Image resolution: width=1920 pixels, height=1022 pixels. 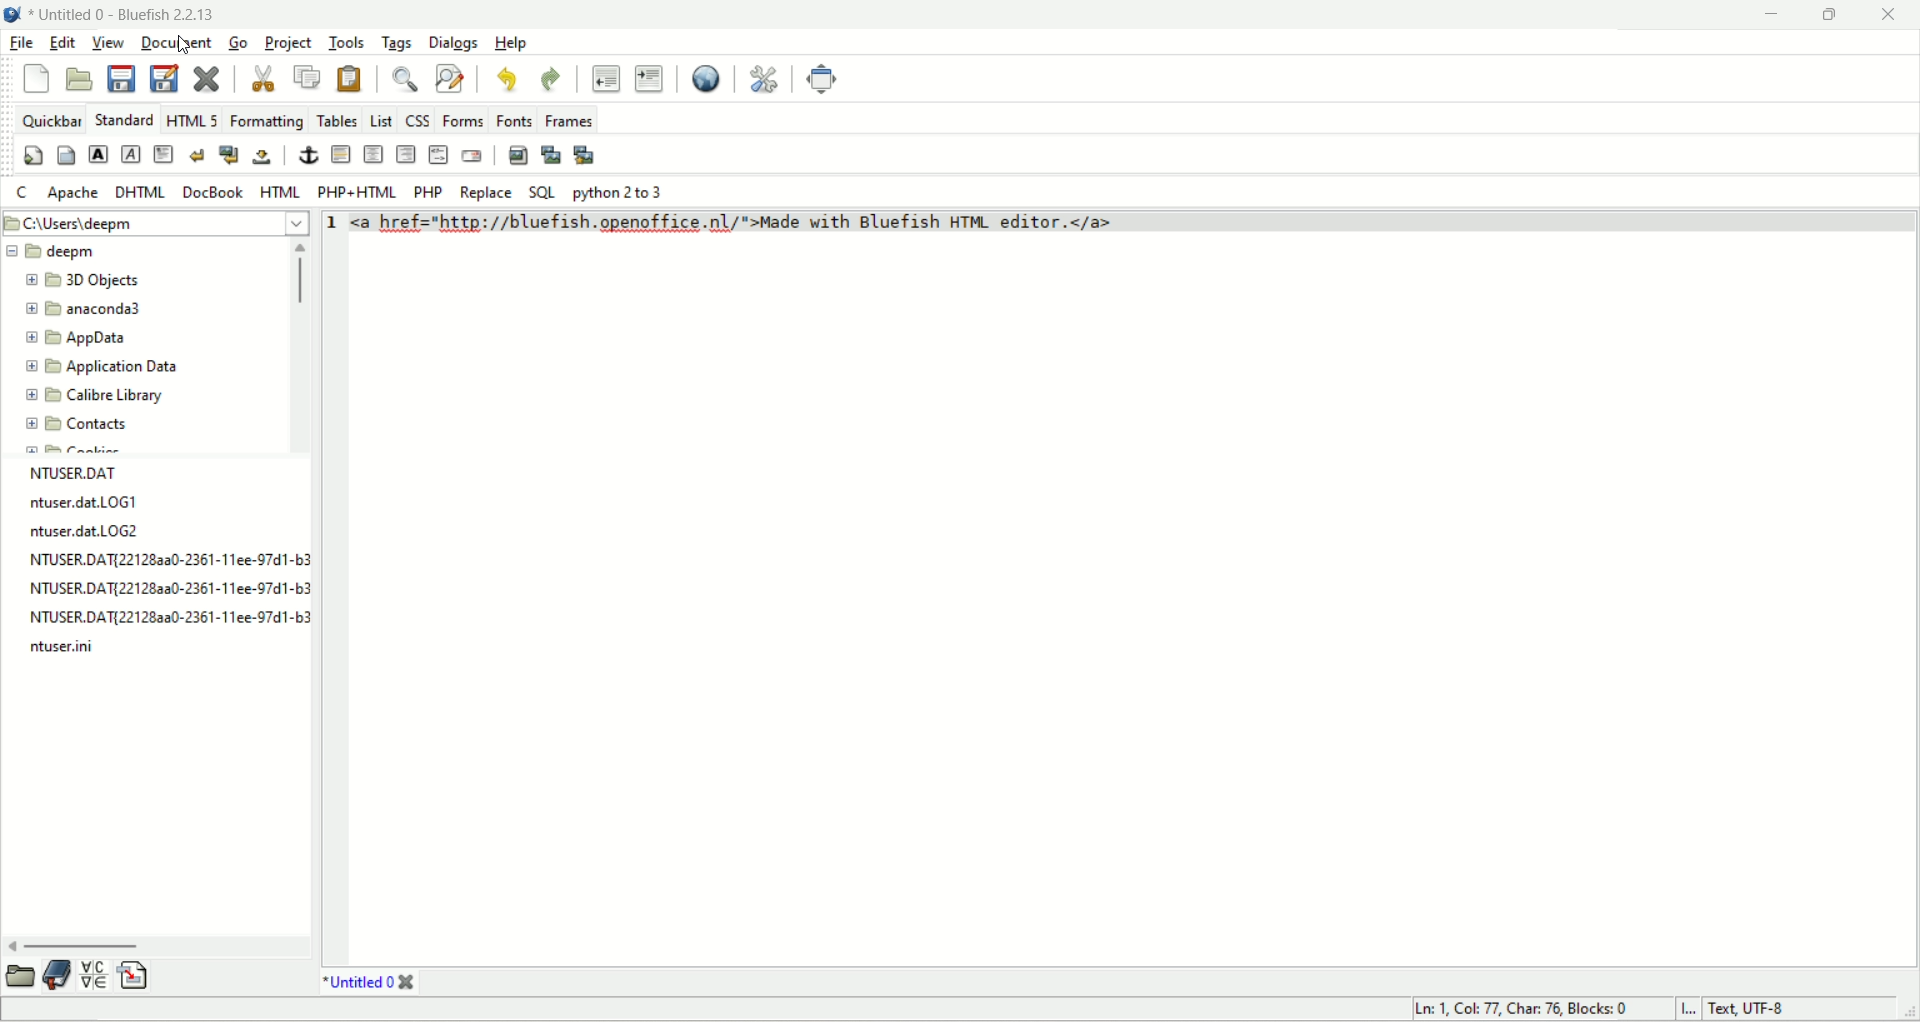 What do you see at coordinates (166, 154) in the screenshot?
I see `paragraph` at bounding box center [166, 154].